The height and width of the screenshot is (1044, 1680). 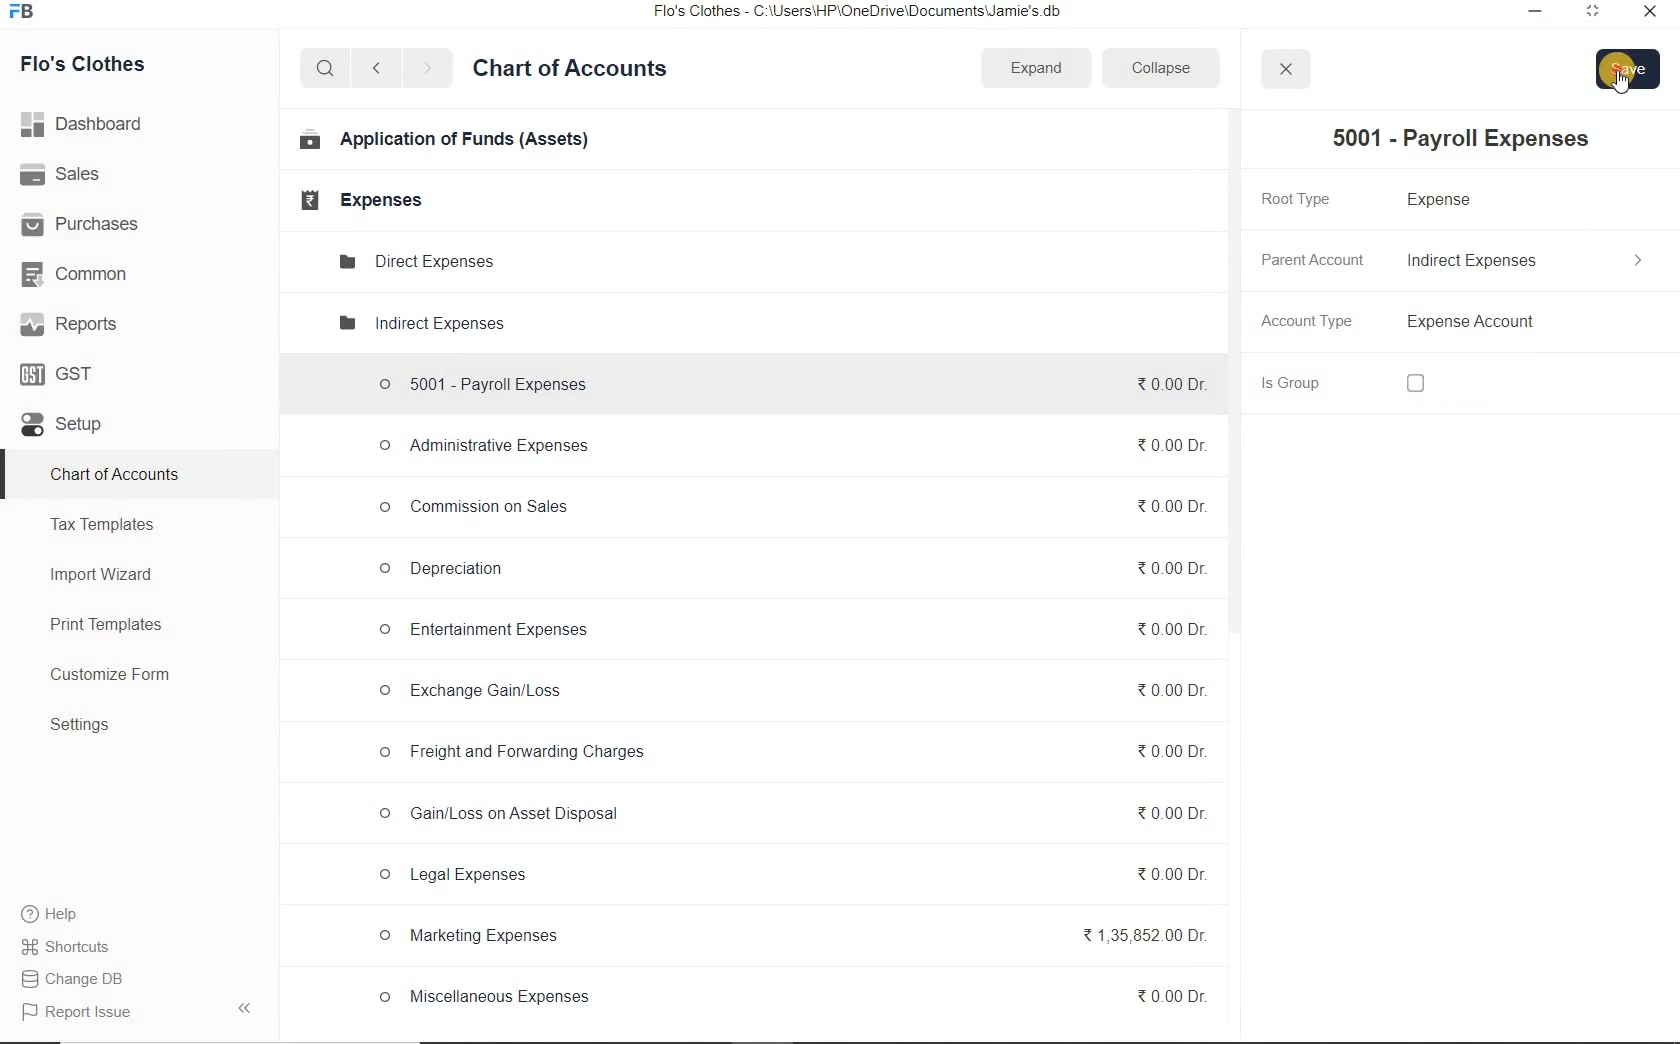 I want to click on  Help, so click(x=61, y=914).